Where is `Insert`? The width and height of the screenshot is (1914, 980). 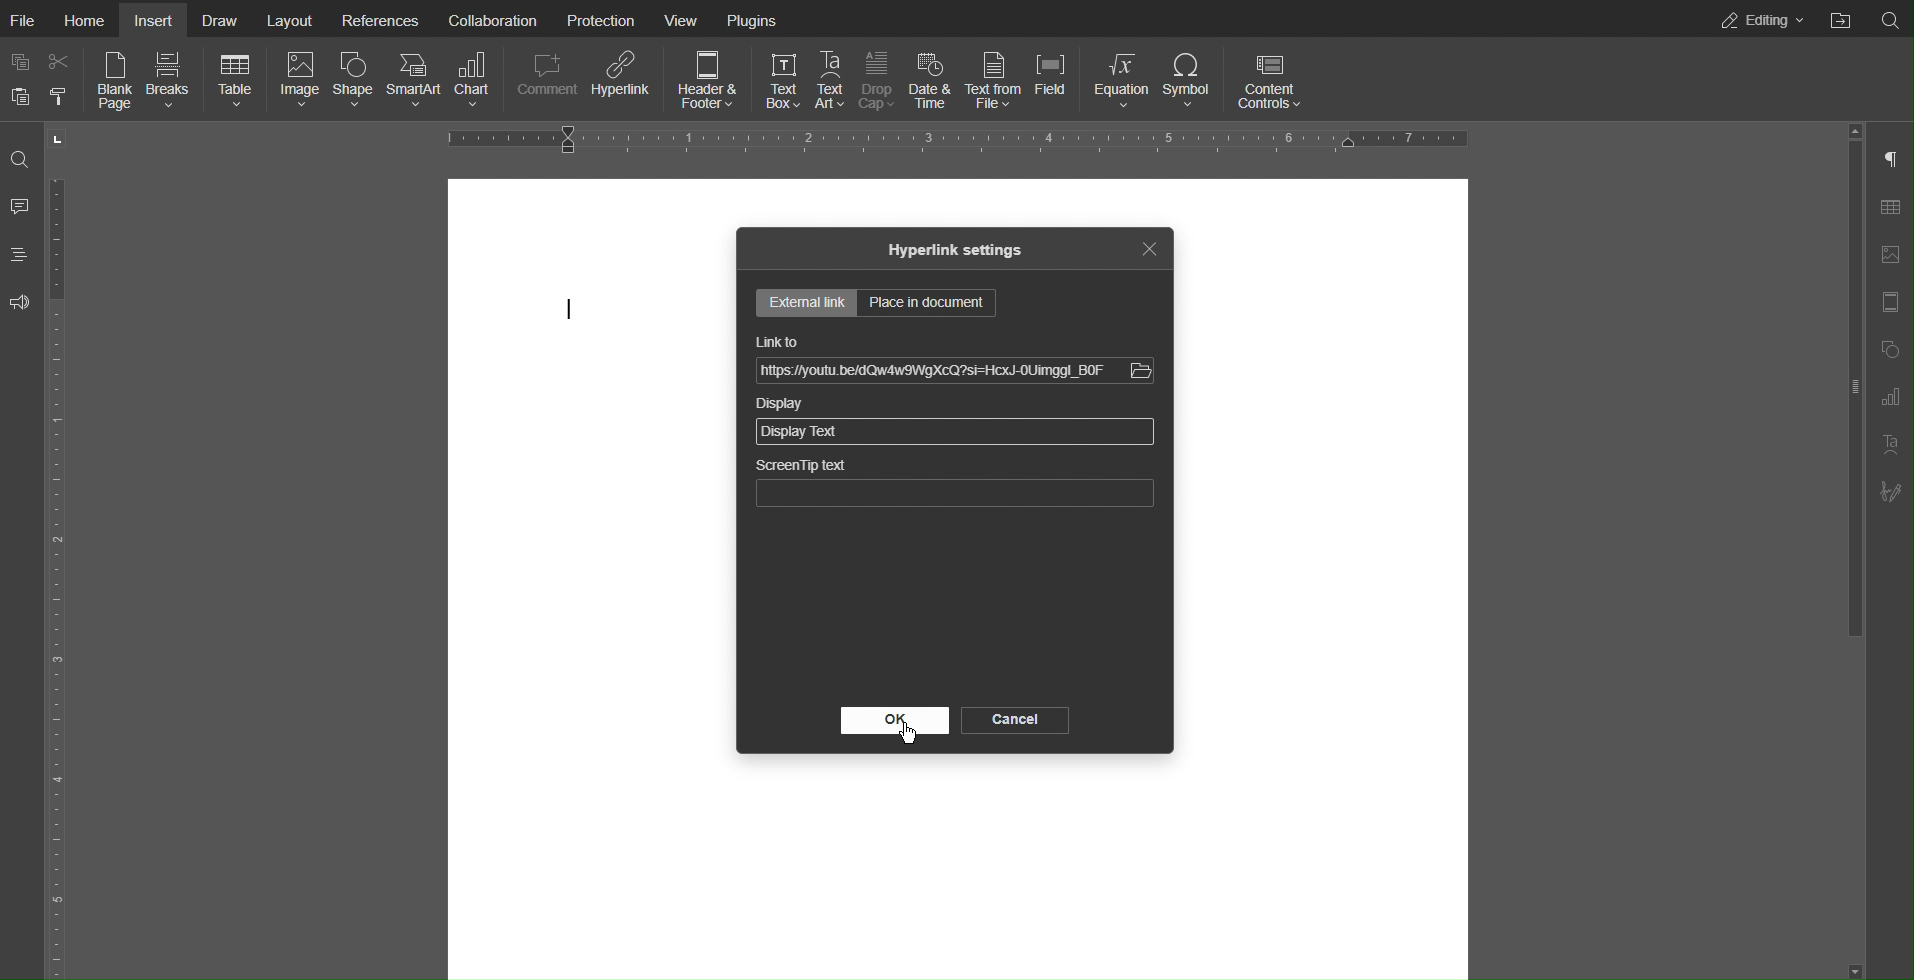 Insert is located at coordinates (157, 20).